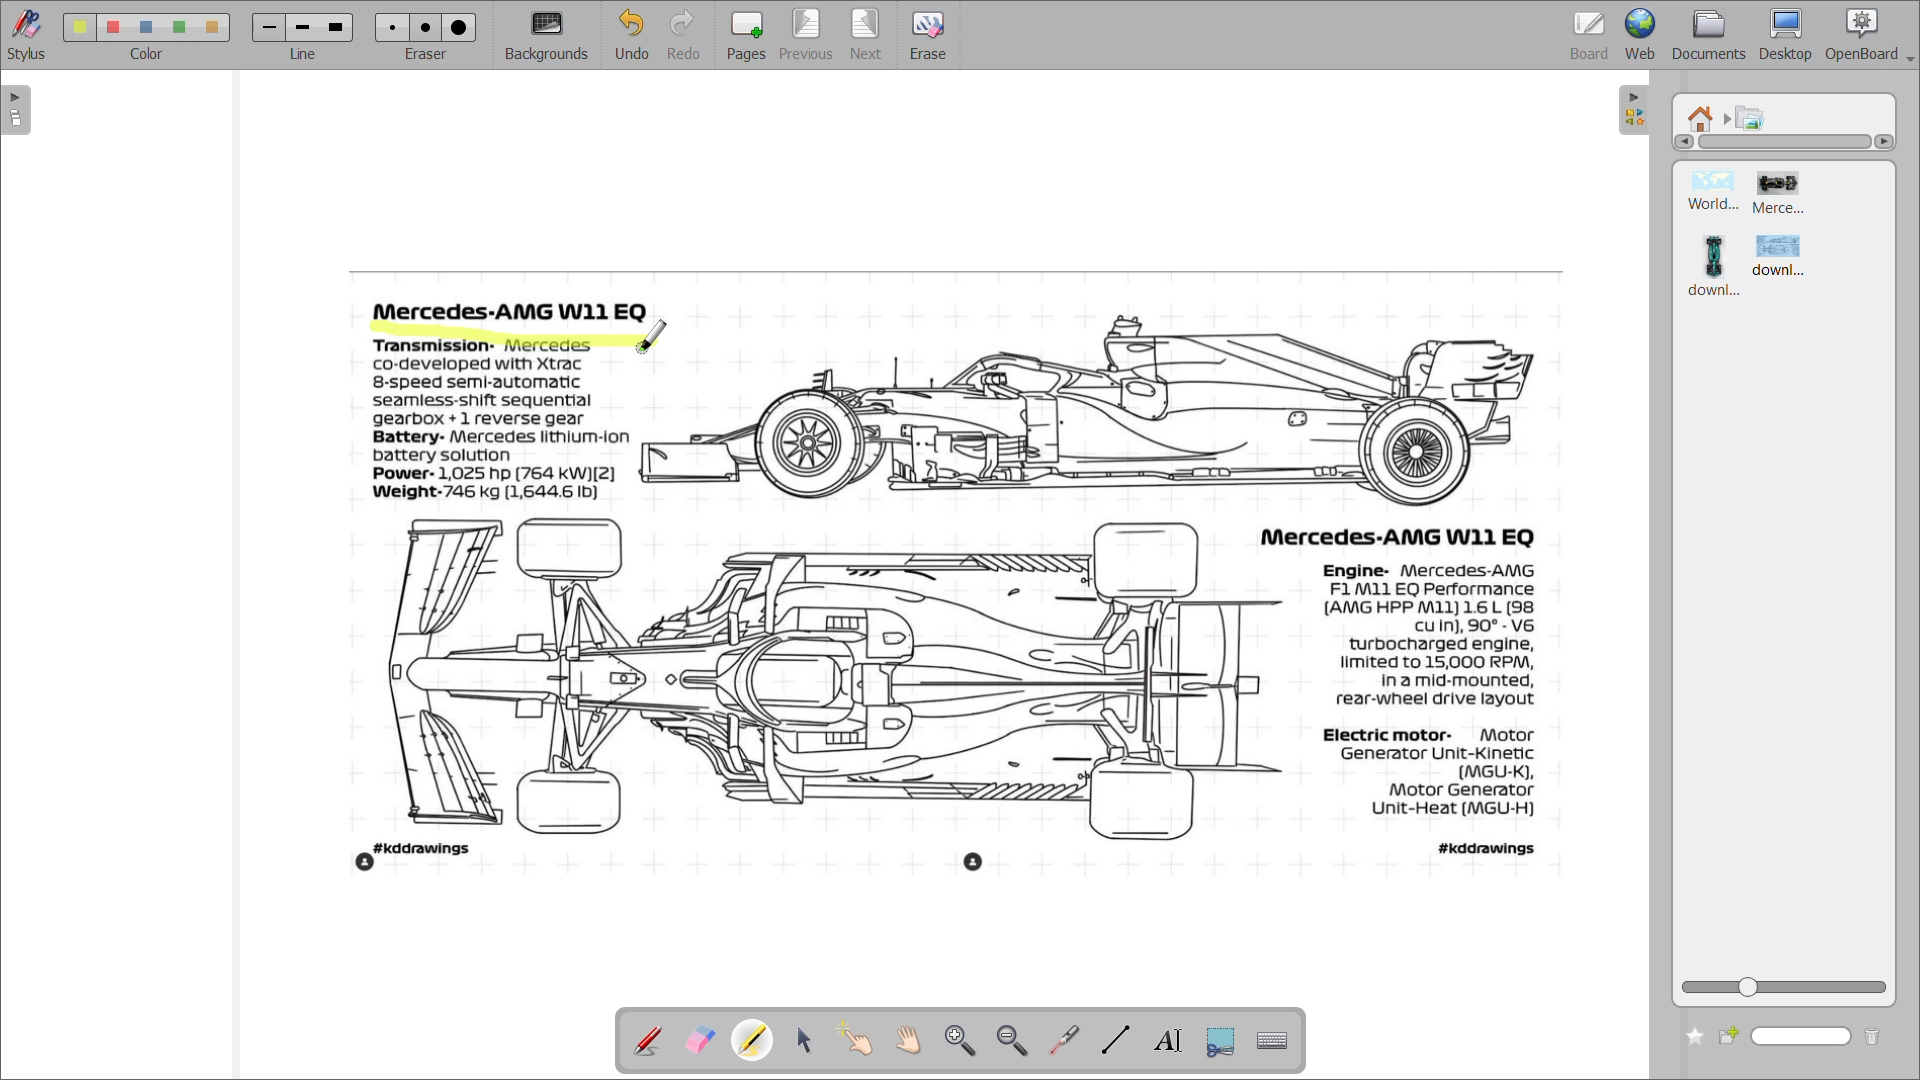  What do you see at coordinates (405, 306) in the screenshot?
I see `cursor` at bounding box center [405, 306].